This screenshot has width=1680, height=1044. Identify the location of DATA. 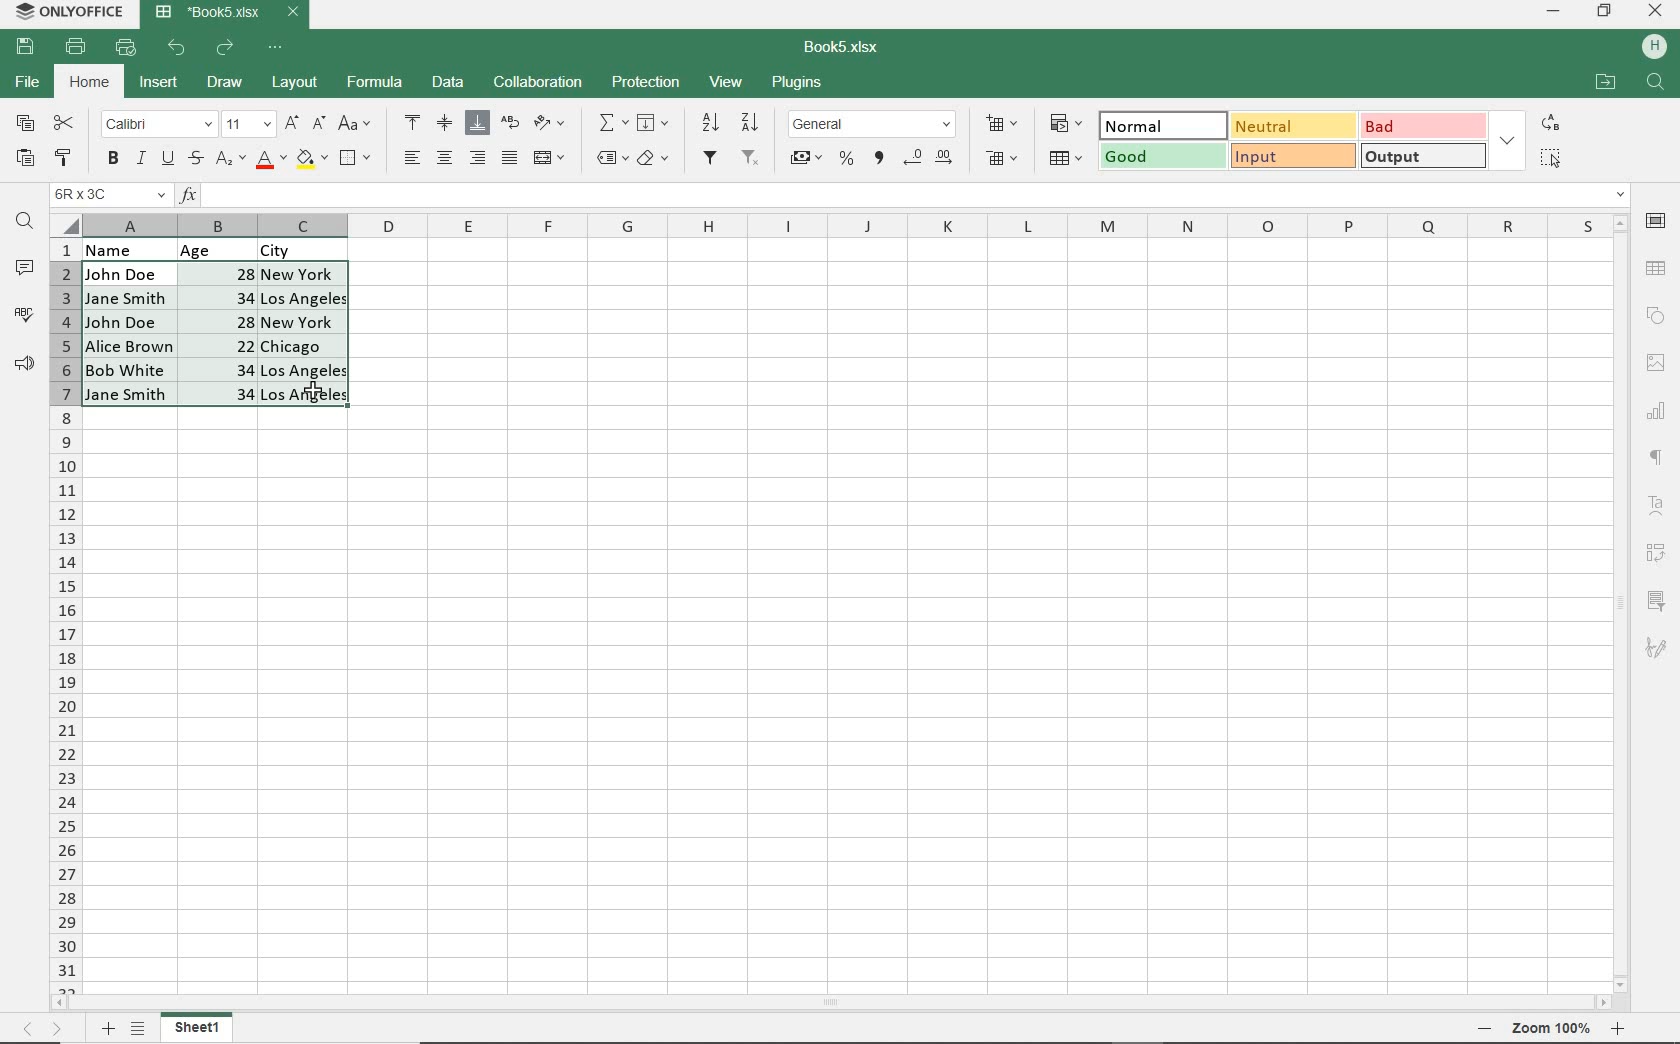
(231, 248).